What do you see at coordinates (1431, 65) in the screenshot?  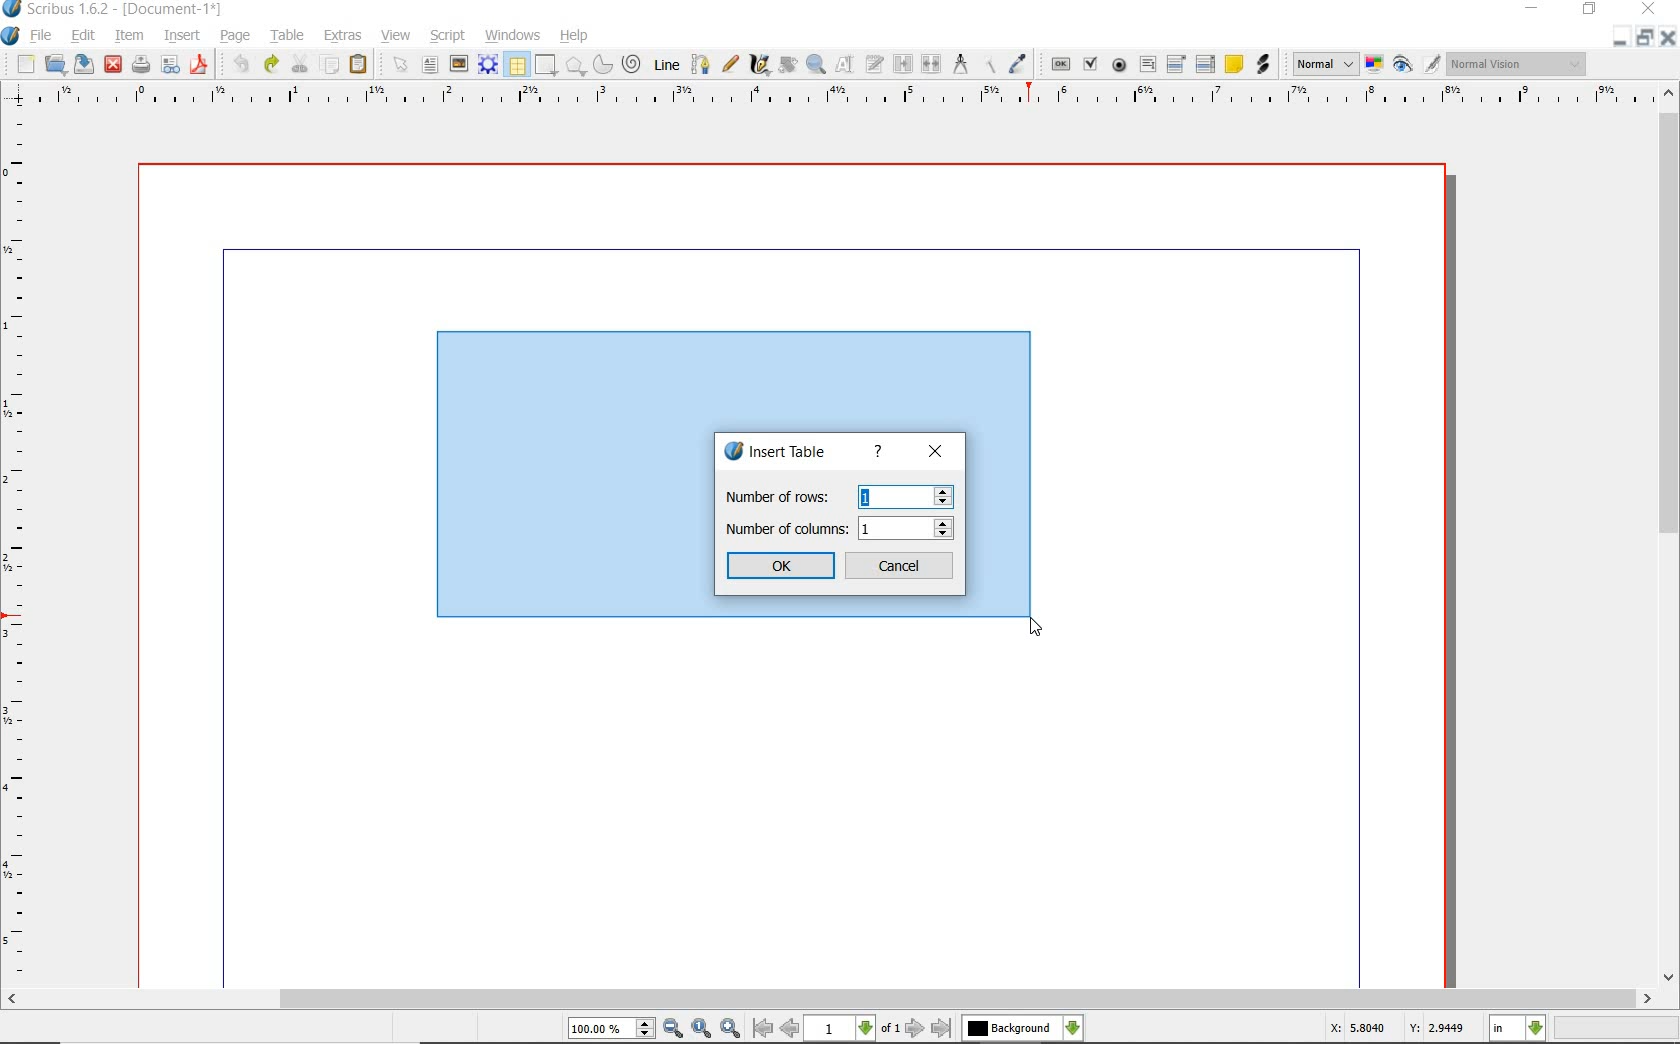 I see `edit in preview mode` at bounding box center [1431, 65].